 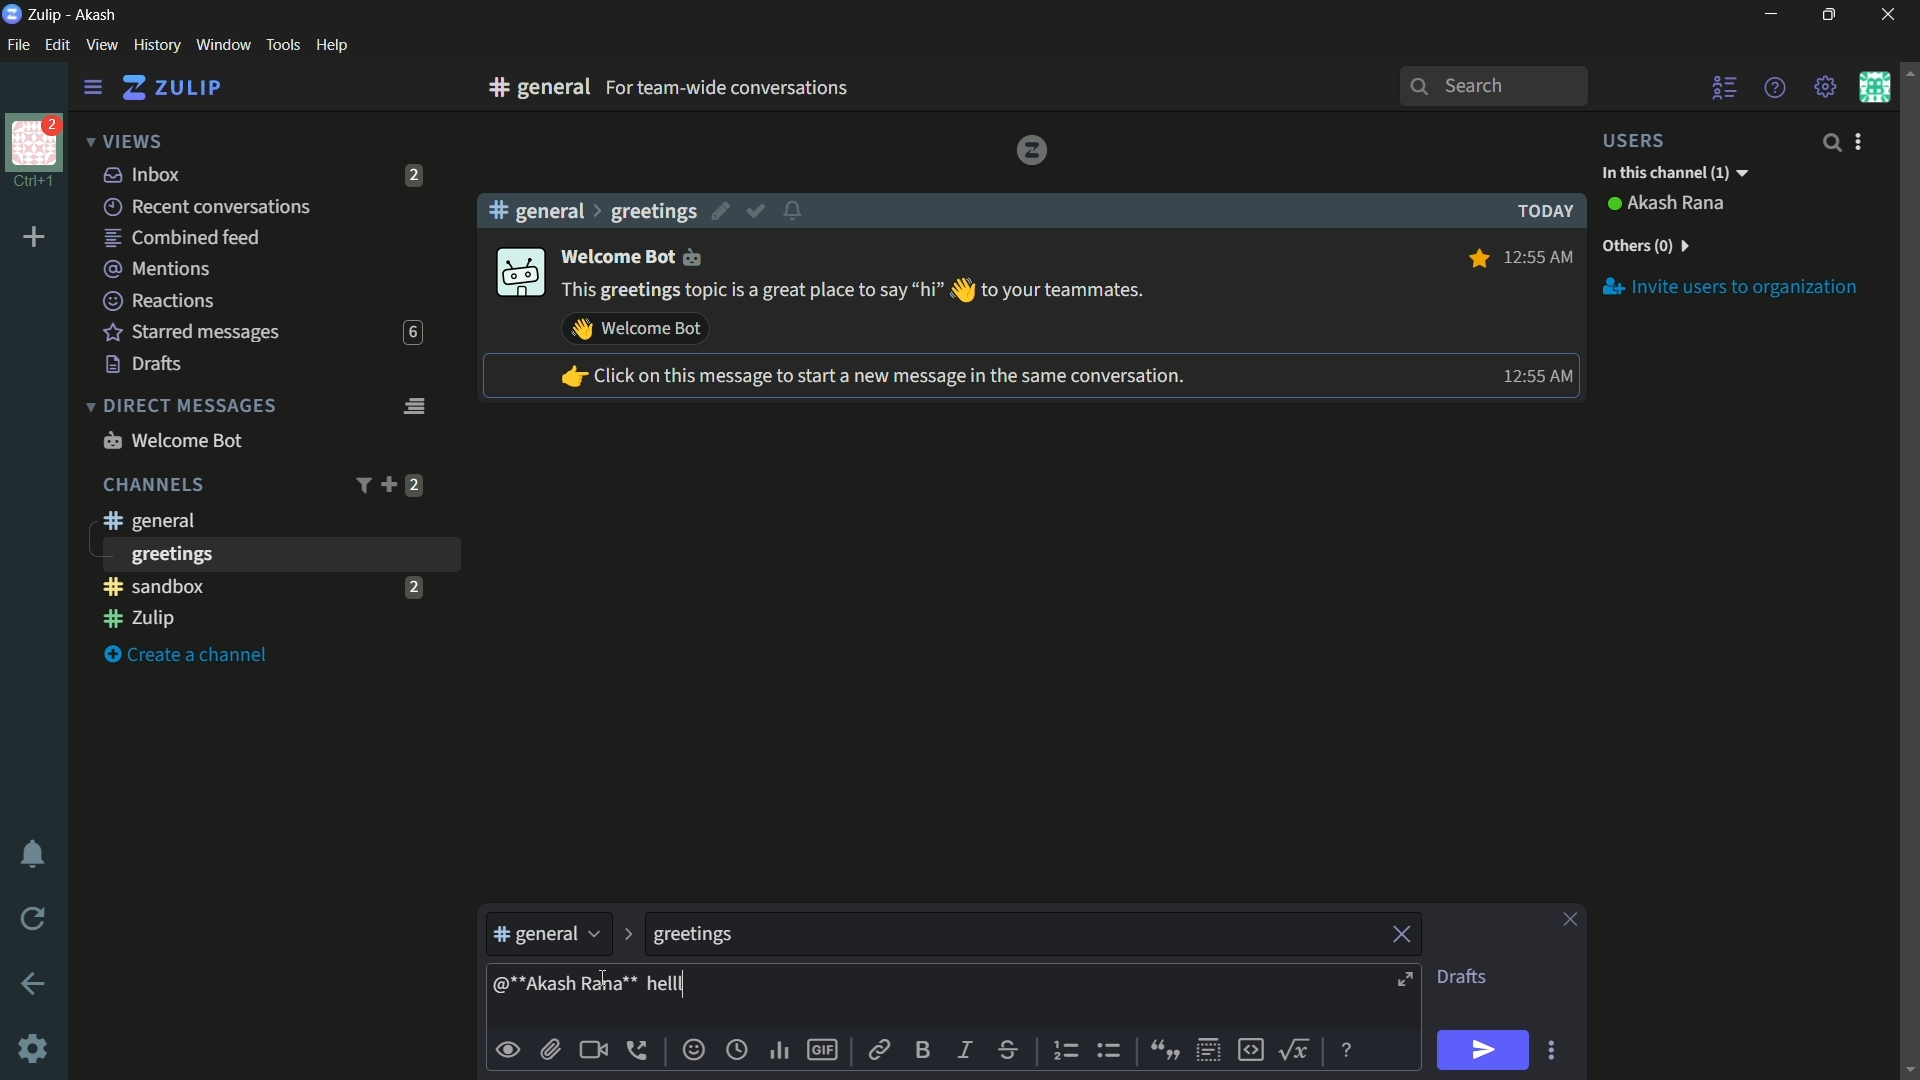 I want to click on maximize or restore, so click(x=1832, y=15).